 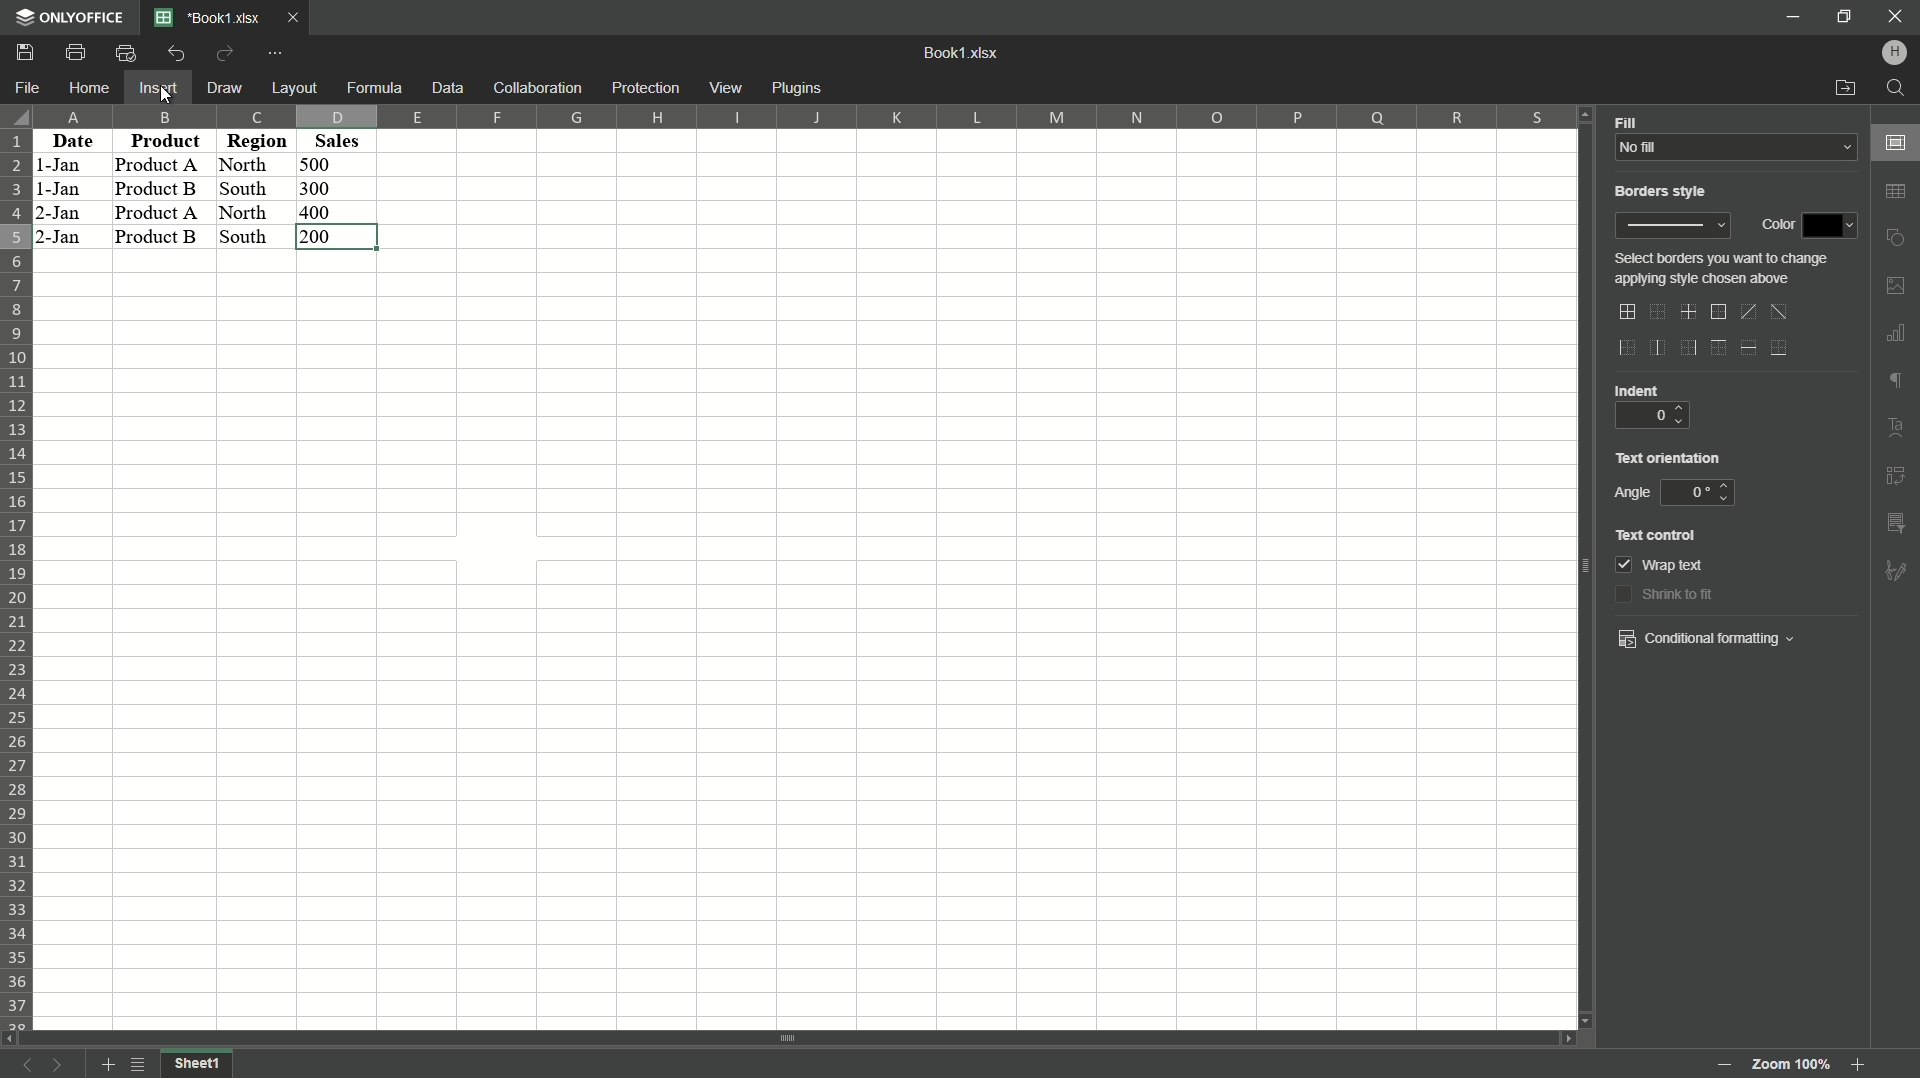 I want to click on Insert, so click(x=158, y=88).